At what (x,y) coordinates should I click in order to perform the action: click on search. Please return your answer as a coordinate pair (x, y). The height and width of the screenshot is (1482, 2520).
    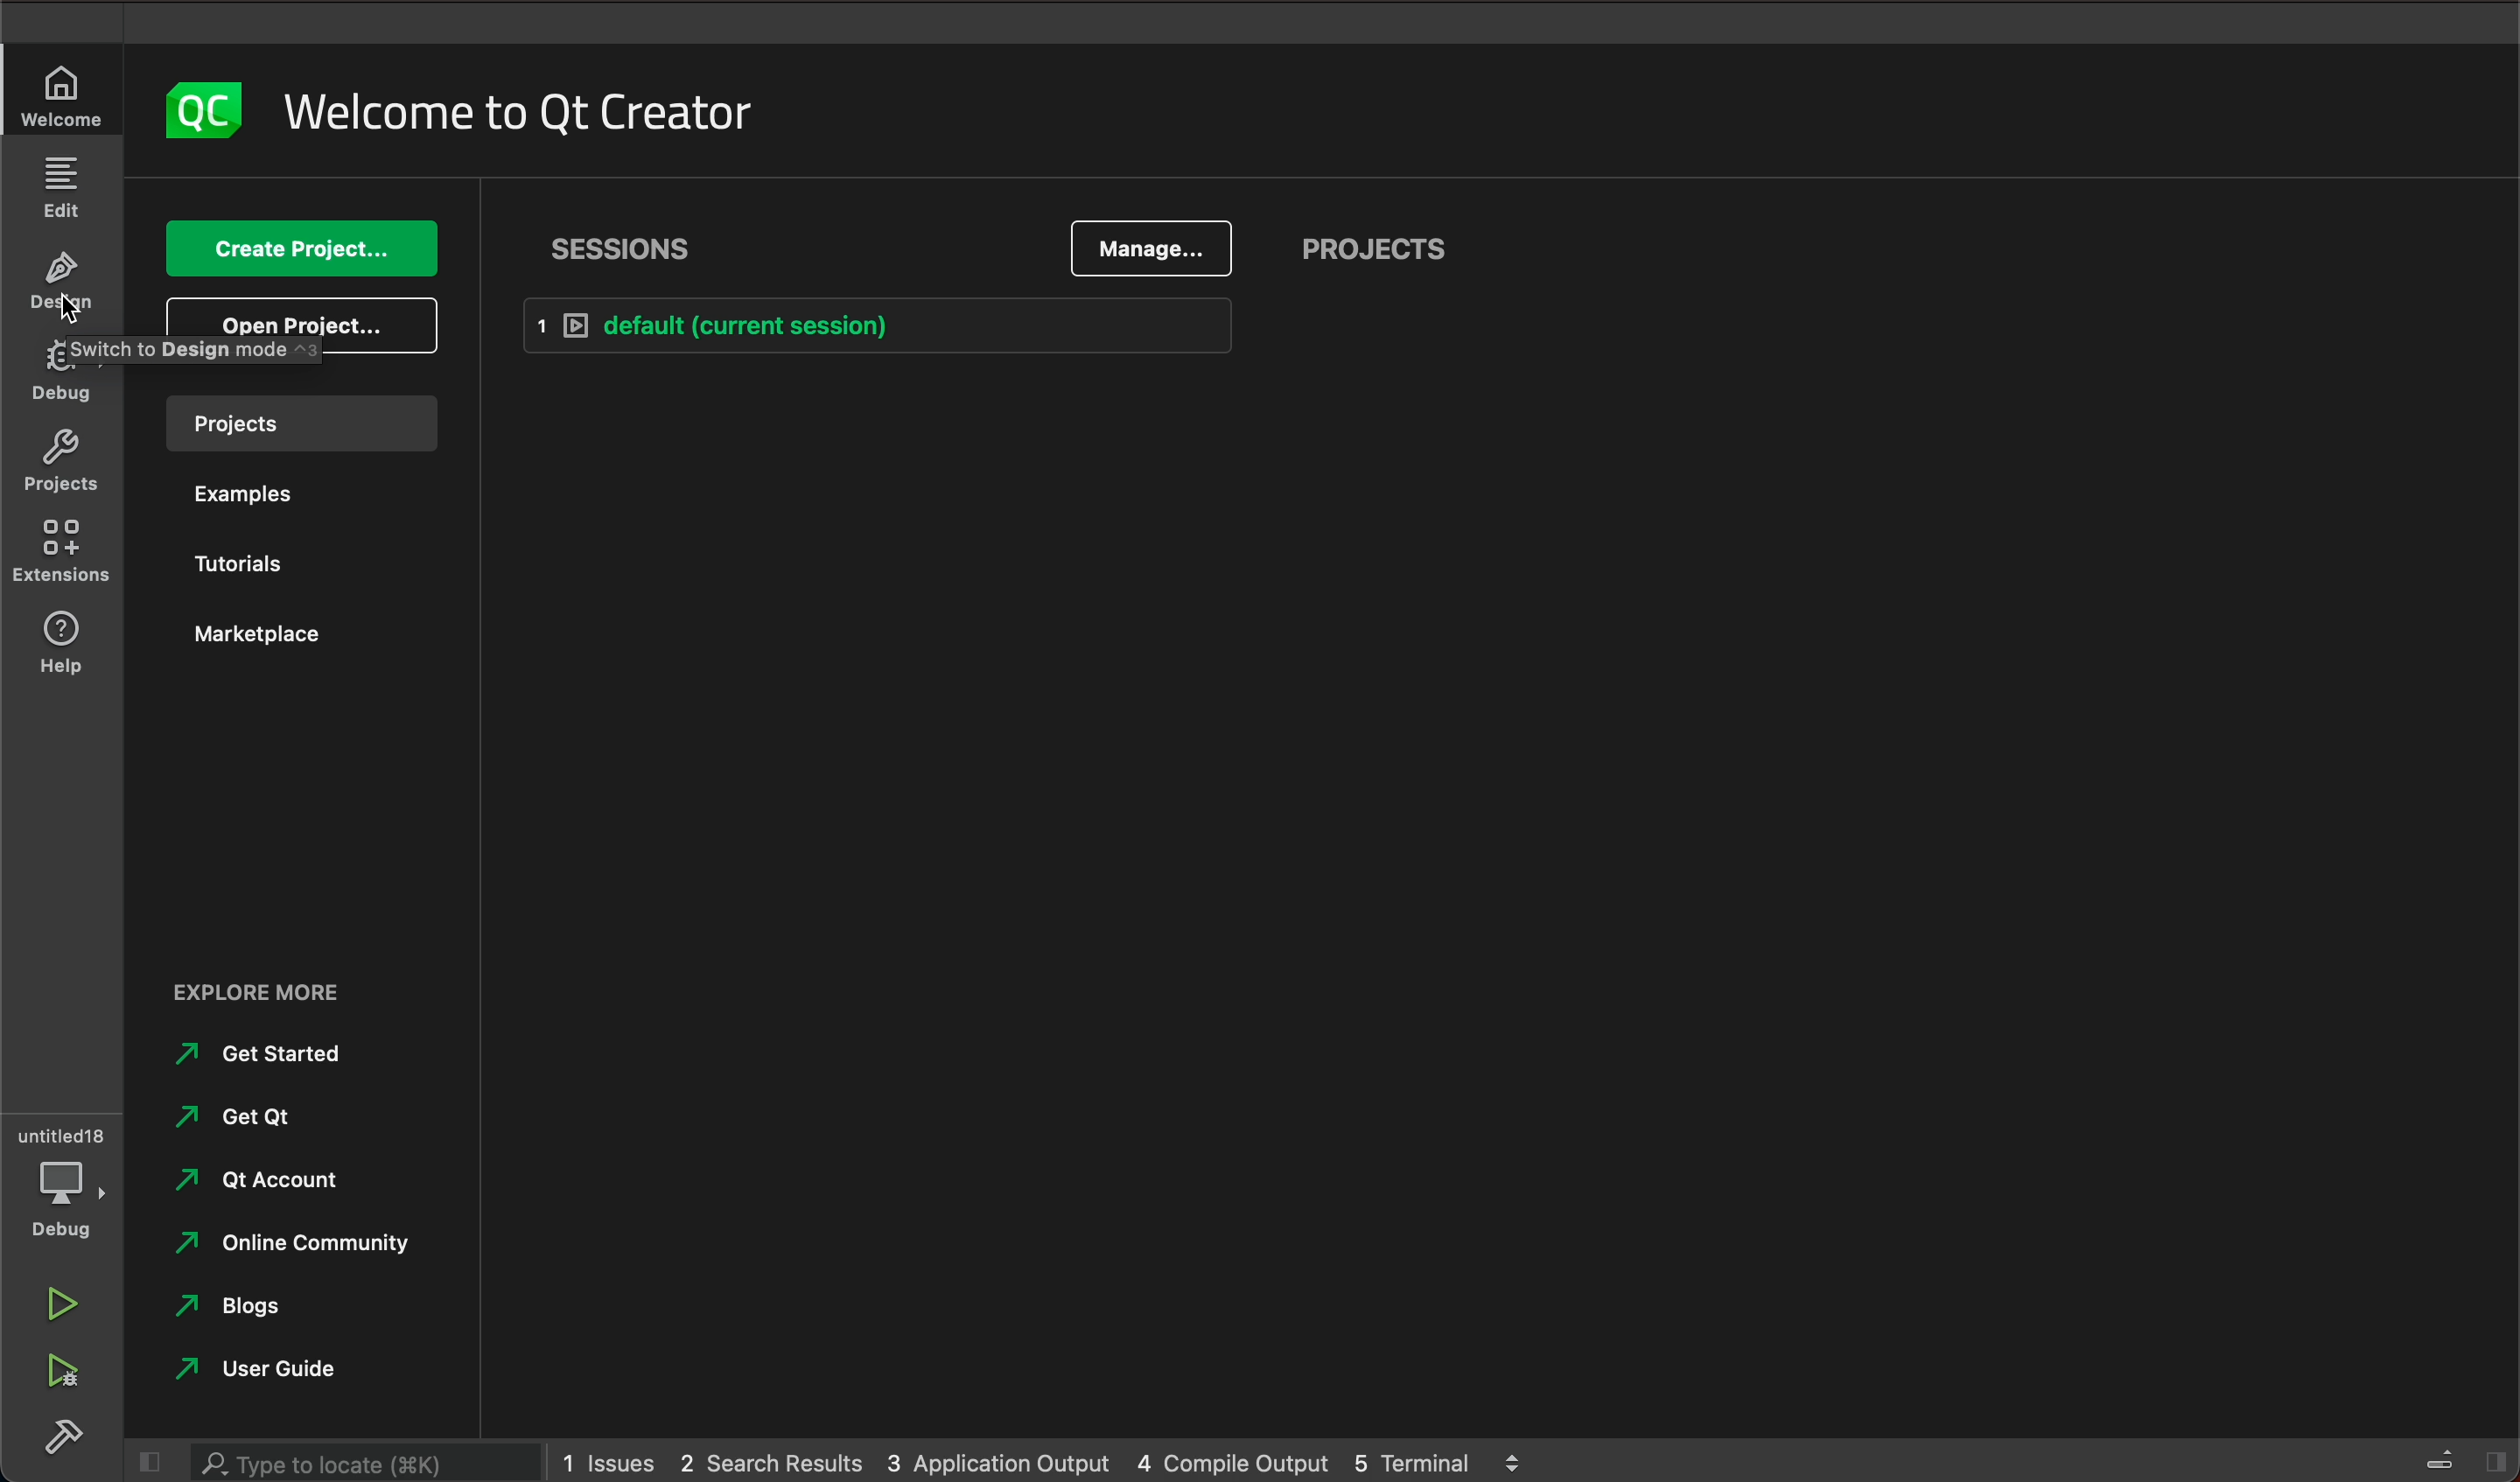
    Looking at the image, I should click on (361, 1463).